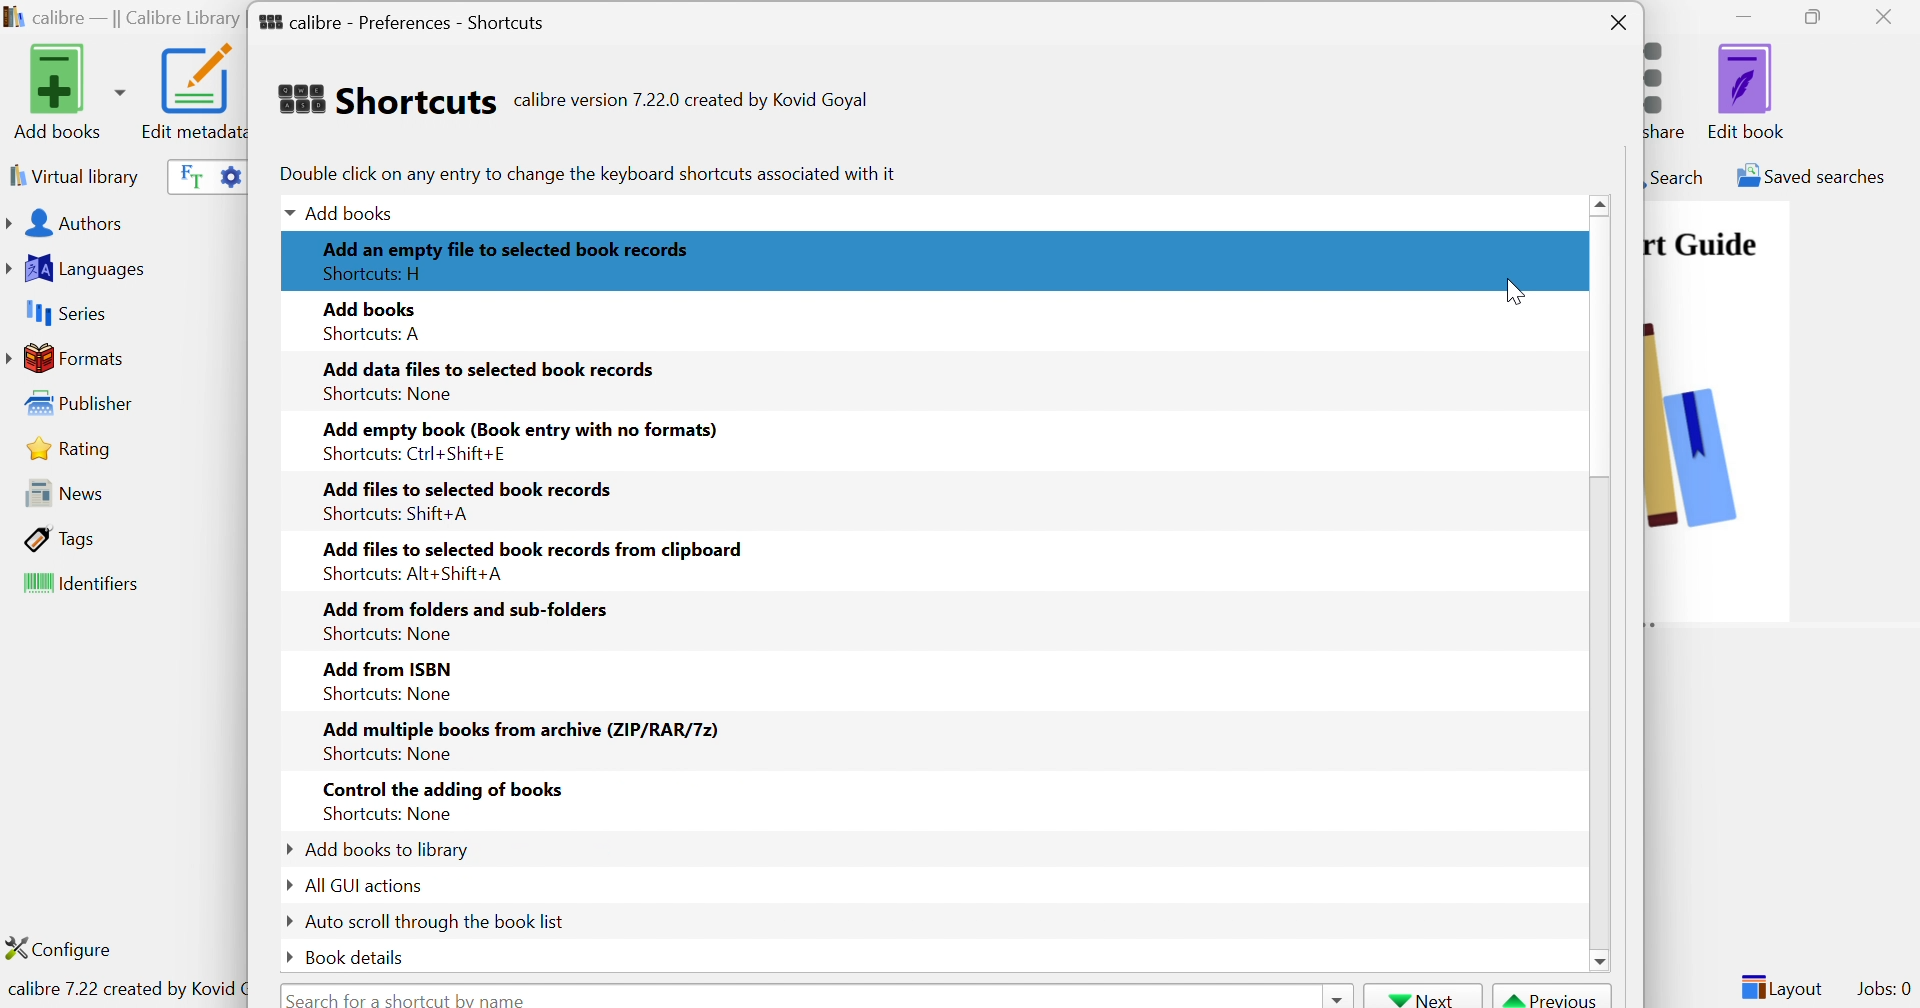  What do you see at coordinates (387, 695) in the screenshot?
I see `Shortcuts: None` at bounding box center [387, 695].